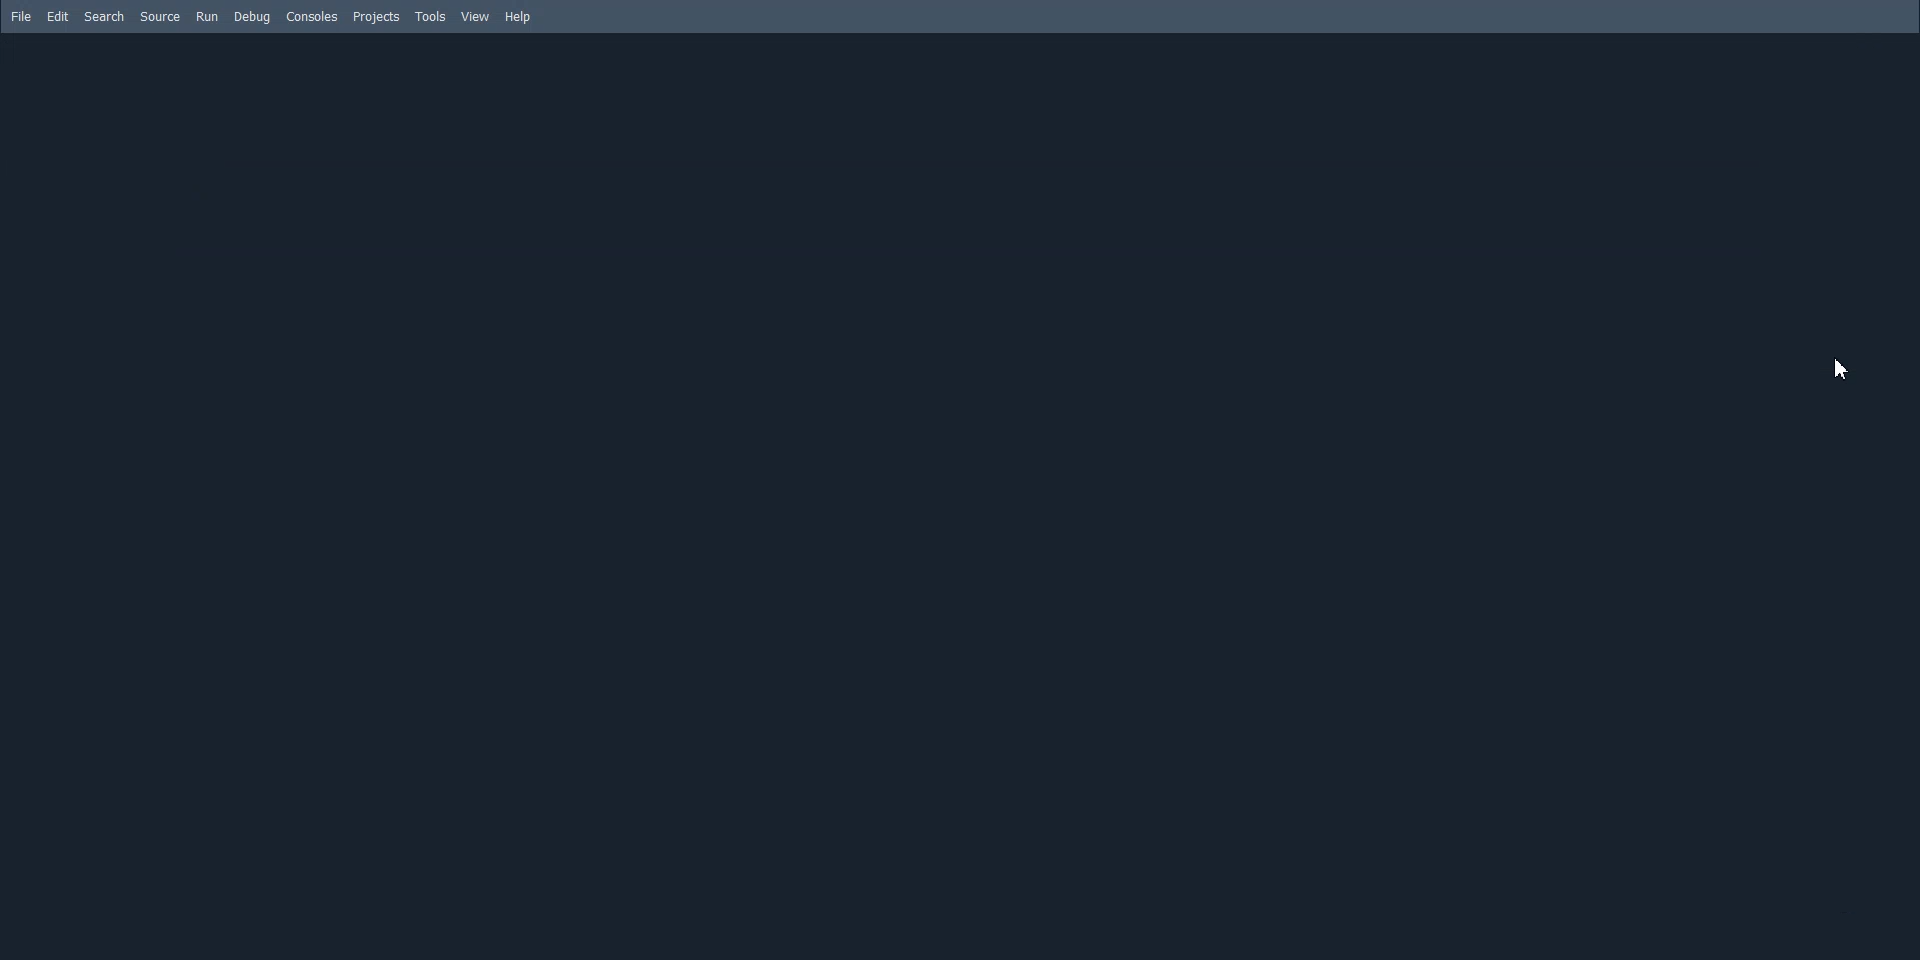 This screenshot has height=960, width=1920. What do you see at coordinates (251, 17) in the screenshot?
I see `Debug` at bounding box center [251, 17].